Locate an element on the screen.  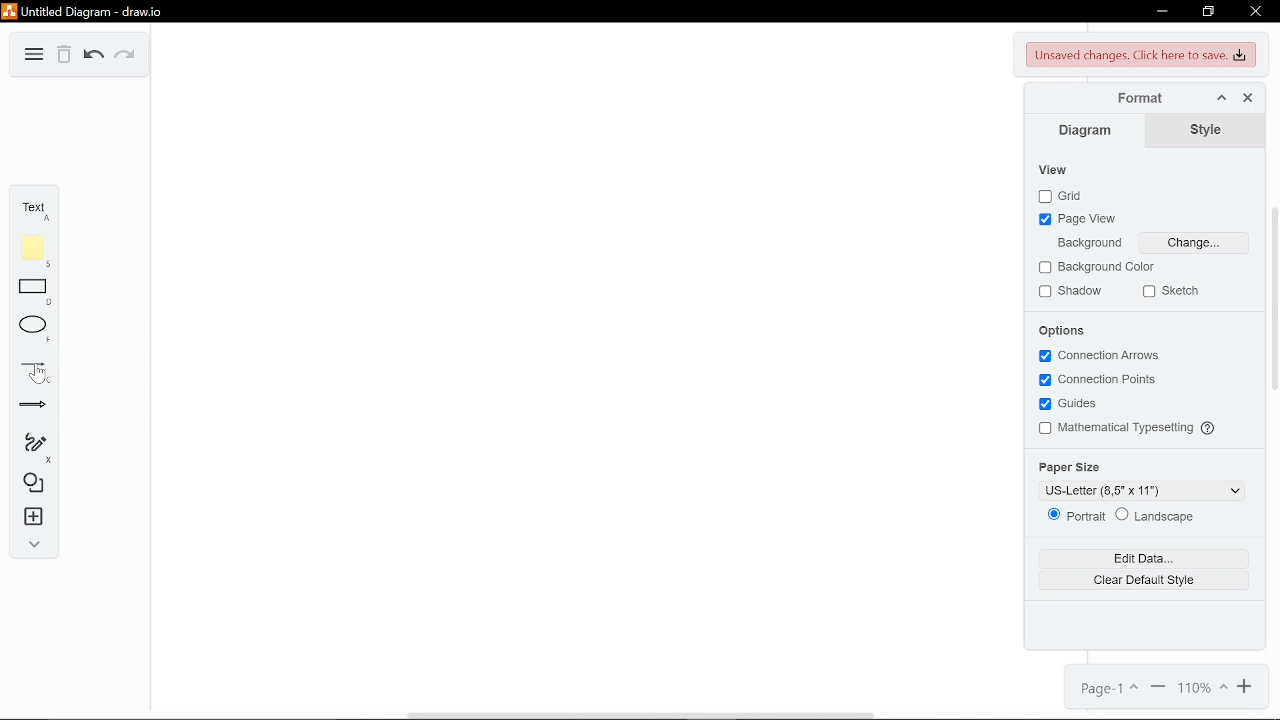
Close format is located at coordinates (1248, 98).